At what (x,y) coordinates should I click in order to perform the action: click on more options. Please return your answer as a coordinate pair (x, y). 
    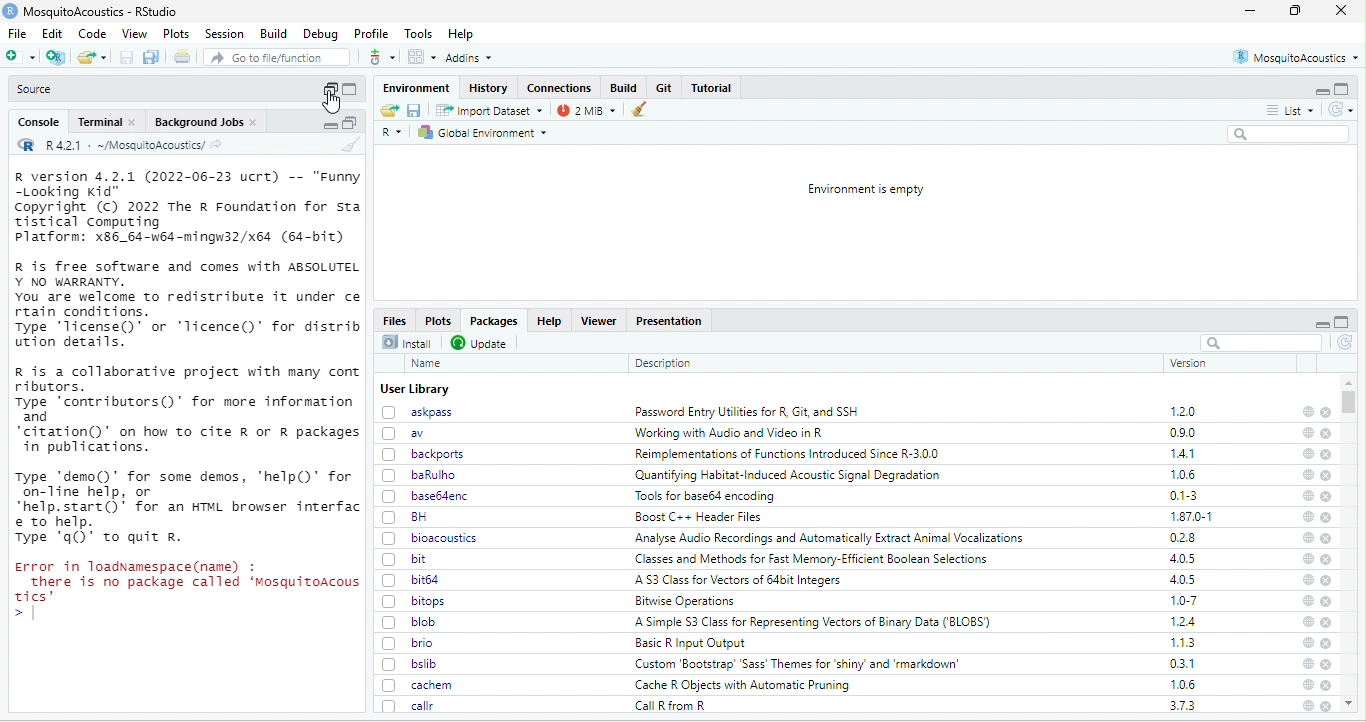
    Looking at the image, I should click on (381, 56).